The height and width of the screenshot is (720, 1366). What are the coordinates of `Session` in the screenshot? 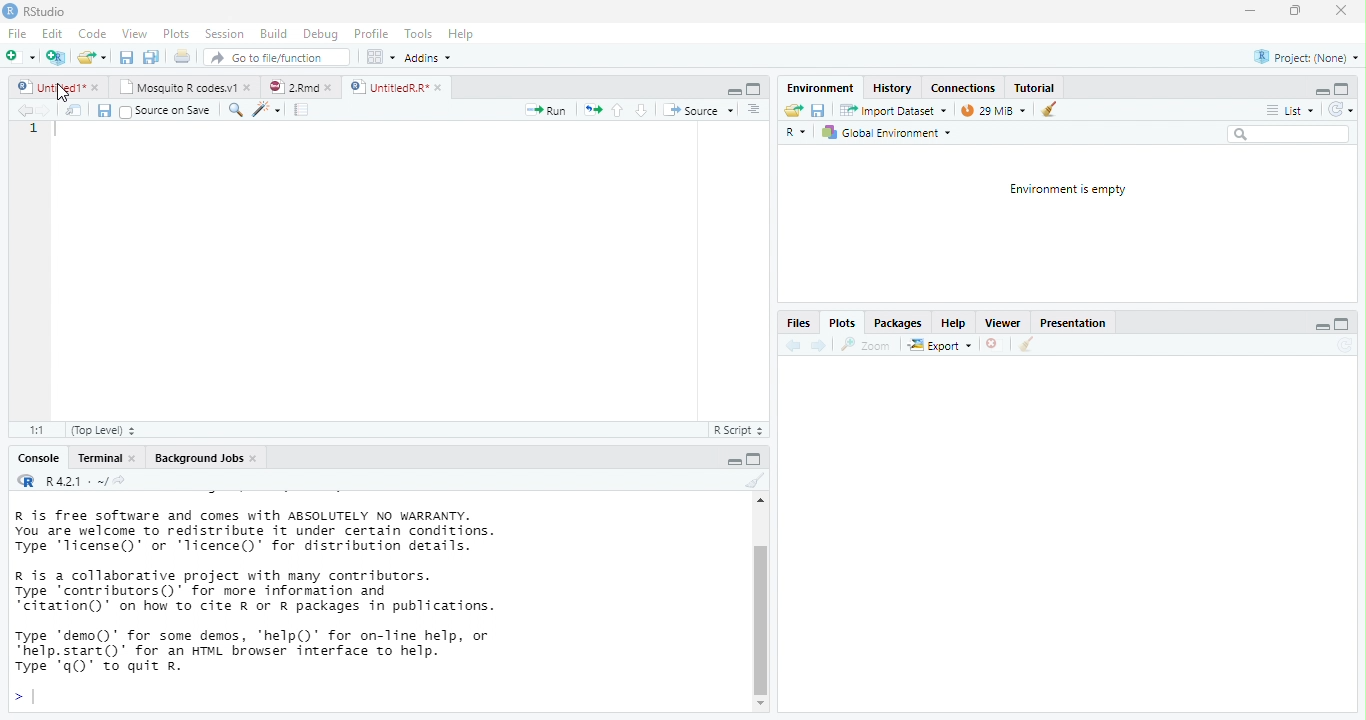 It's located at (224, 33).